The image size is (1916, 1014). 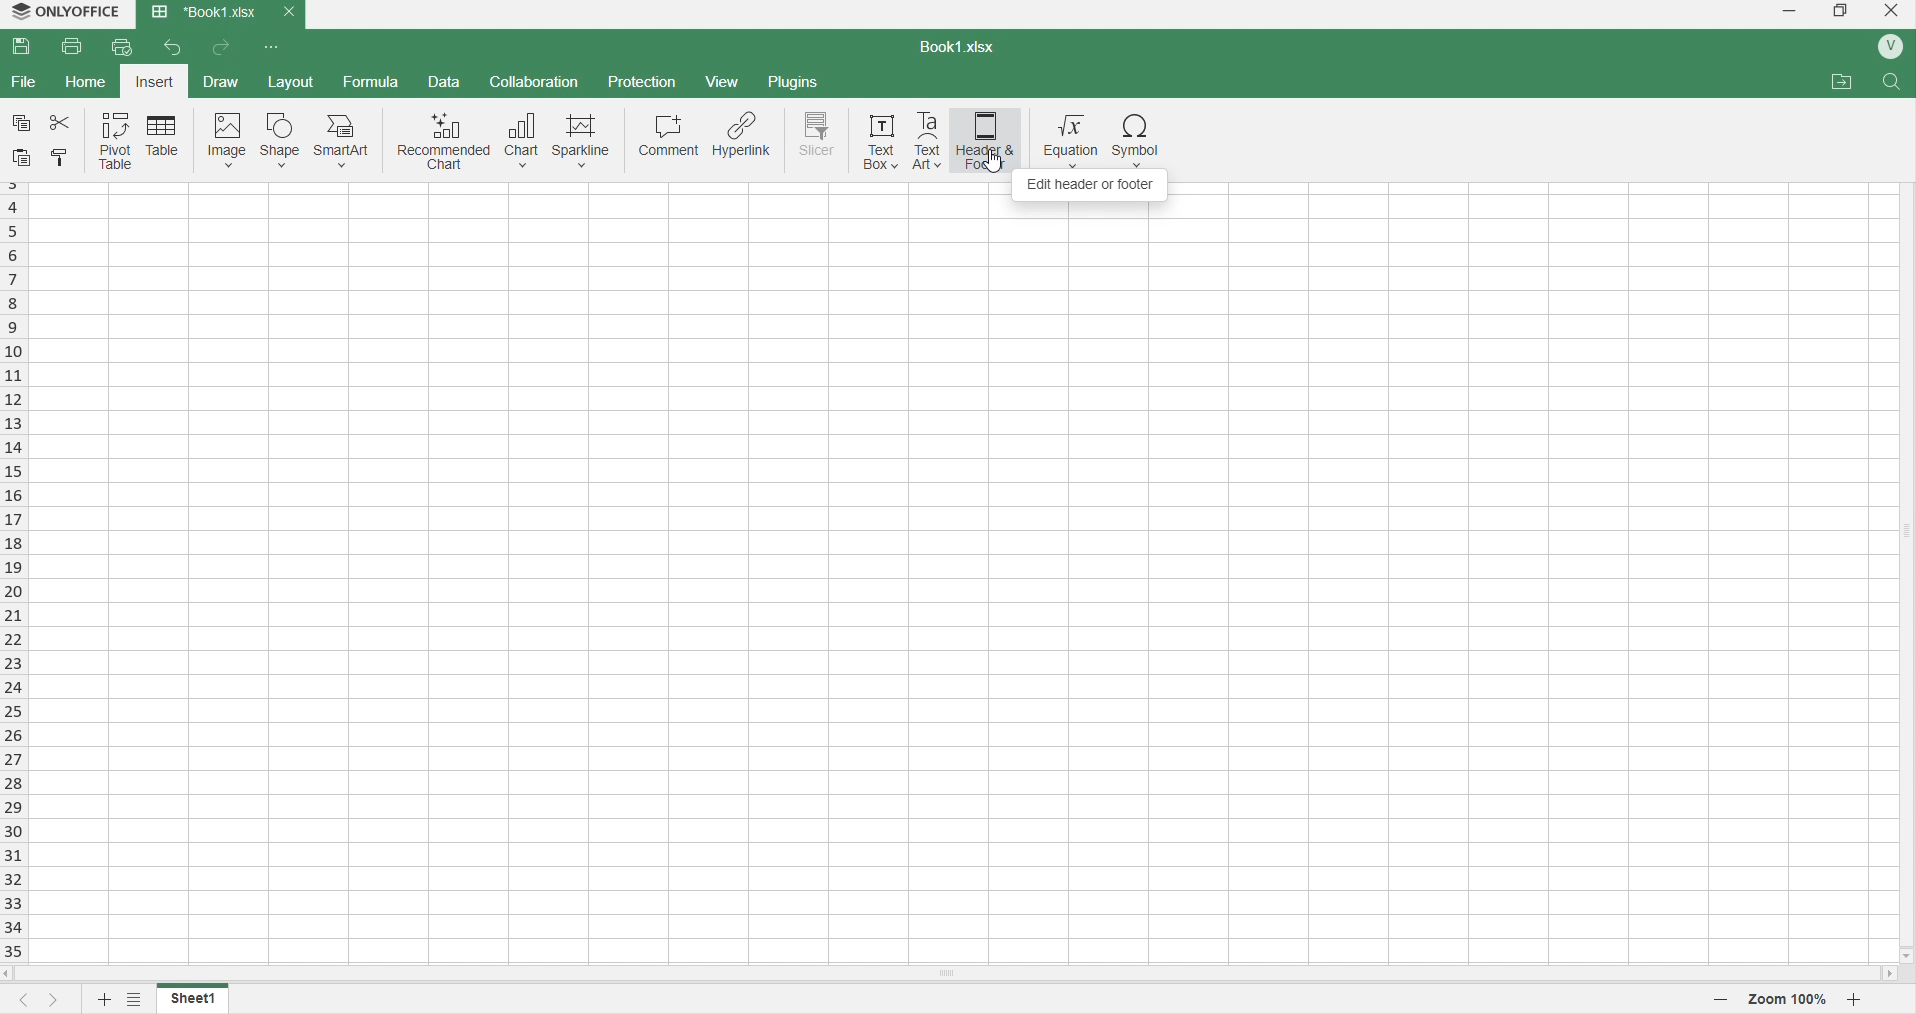 What do you see at coordinates (221, 83) in the screenshot?
I see `draw` at bounding box center [221, 83].